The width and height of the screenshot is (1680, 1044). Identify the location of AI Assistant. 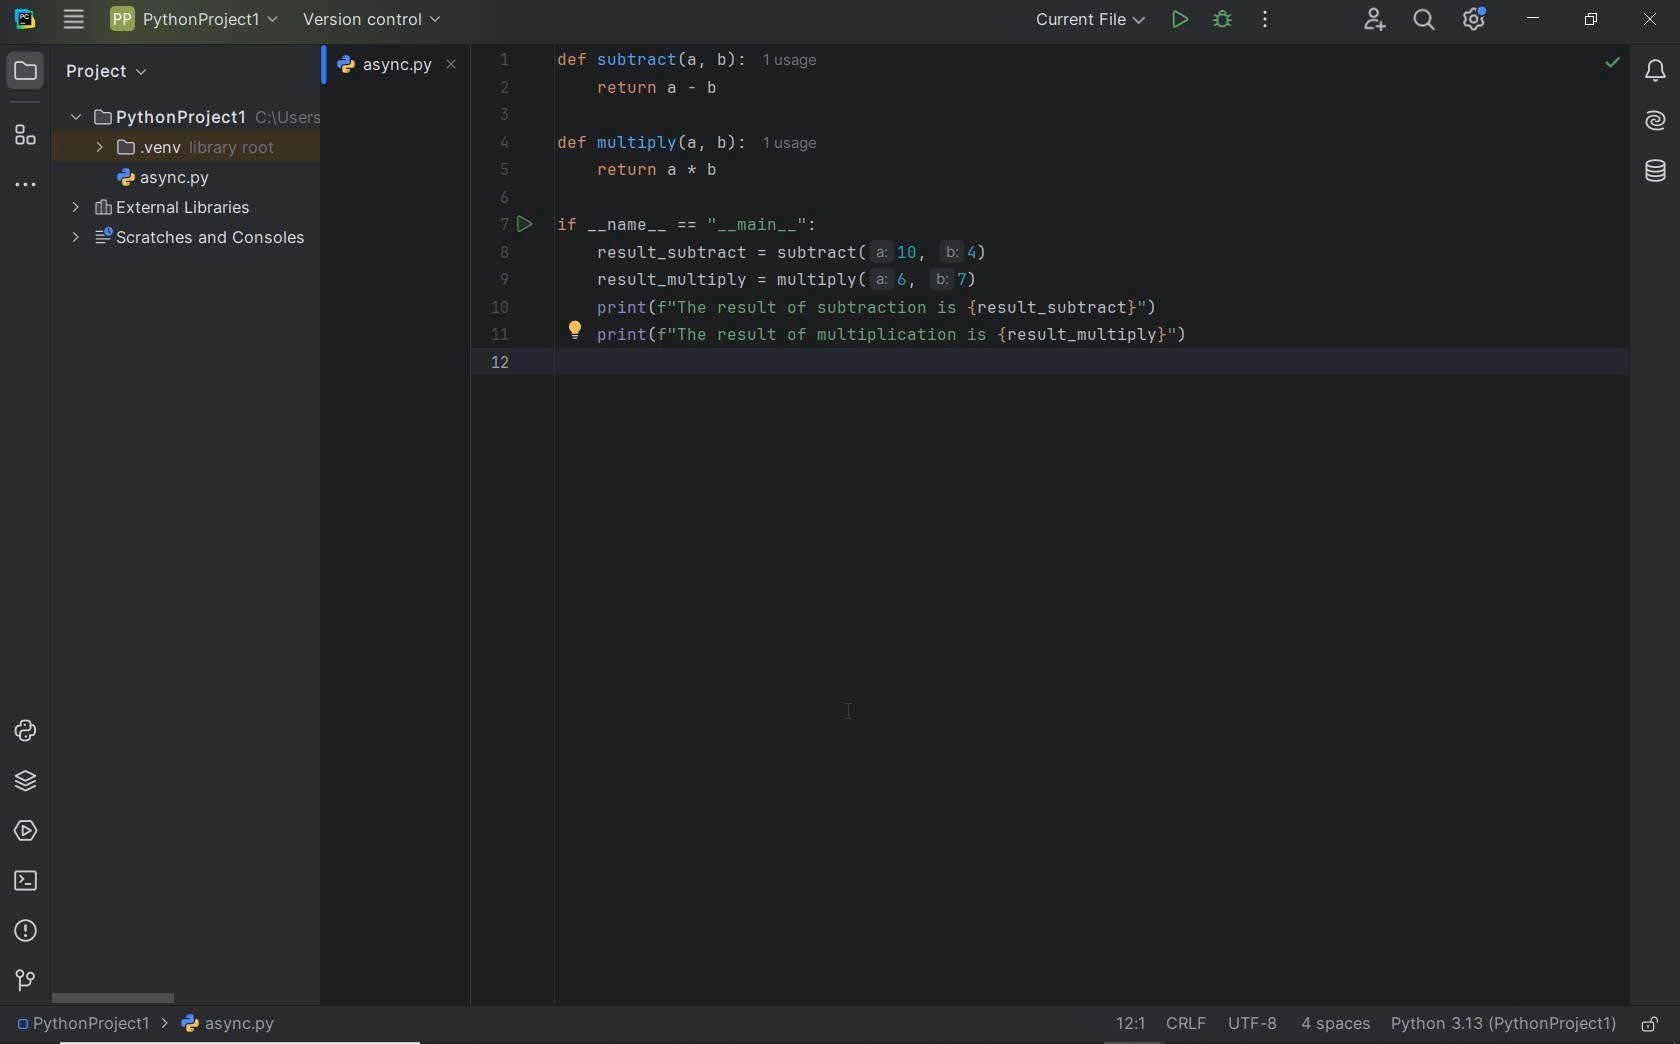
(1657, 123).